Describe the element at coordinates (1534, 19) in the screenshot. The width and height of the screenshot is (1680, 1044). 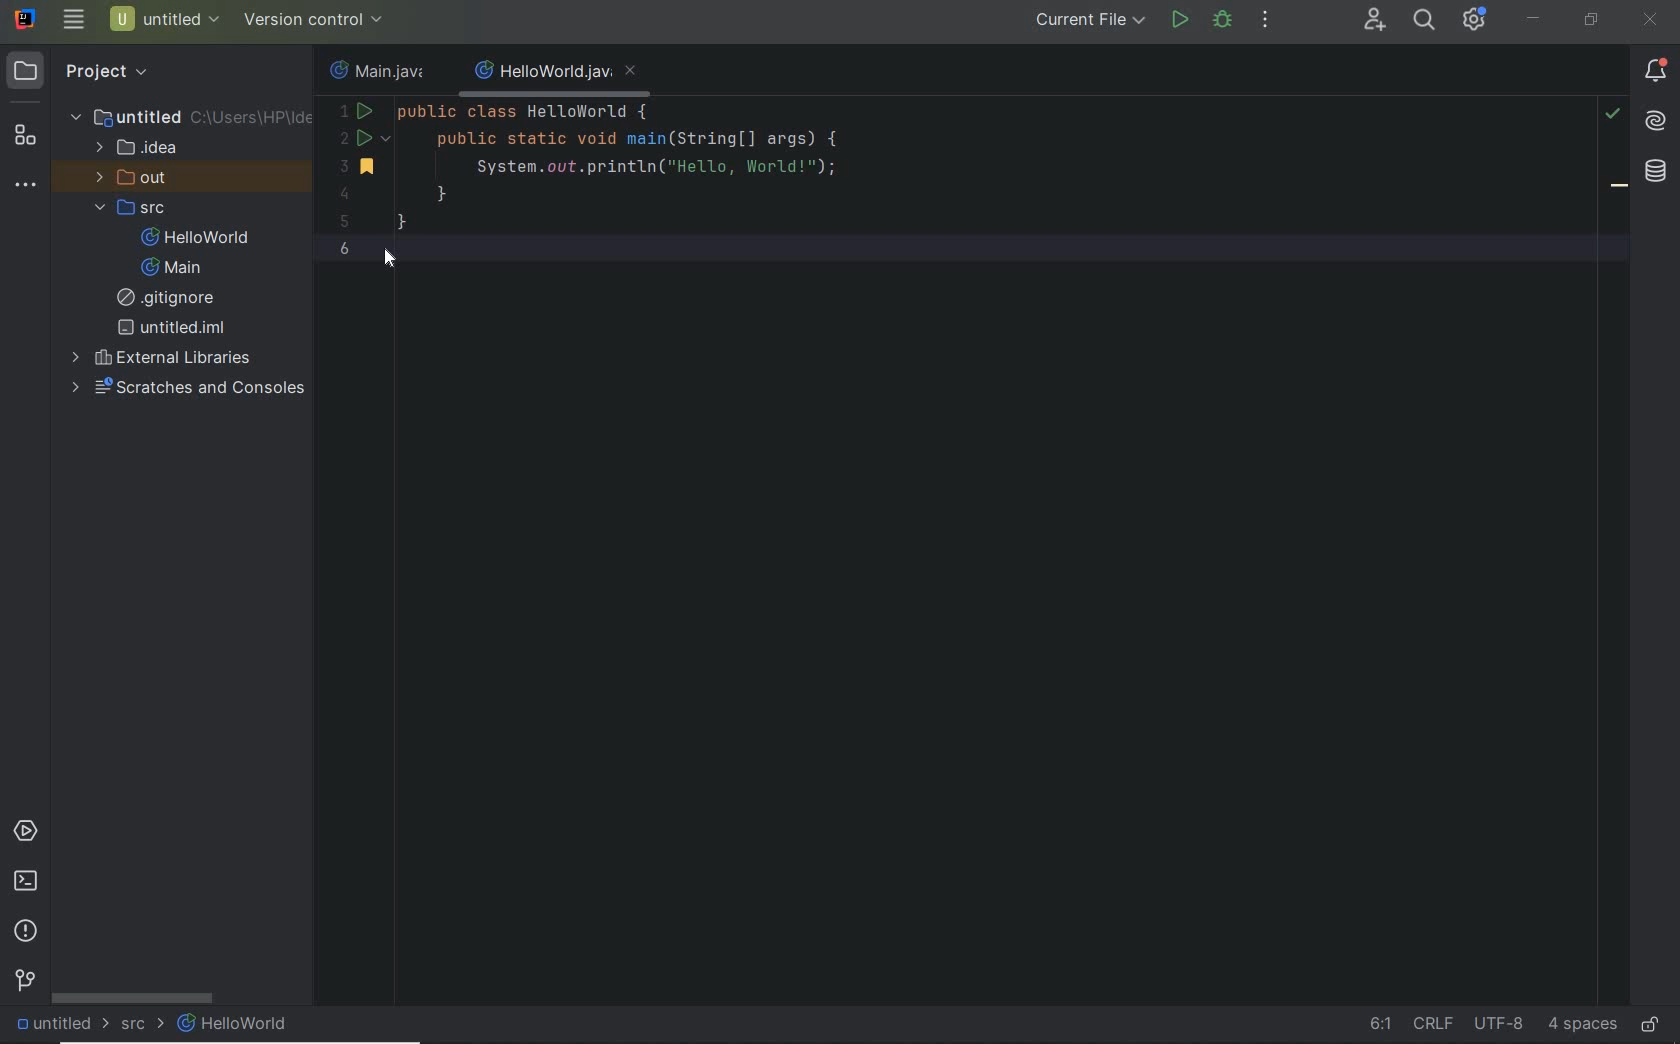
I see `minimize` at that location.